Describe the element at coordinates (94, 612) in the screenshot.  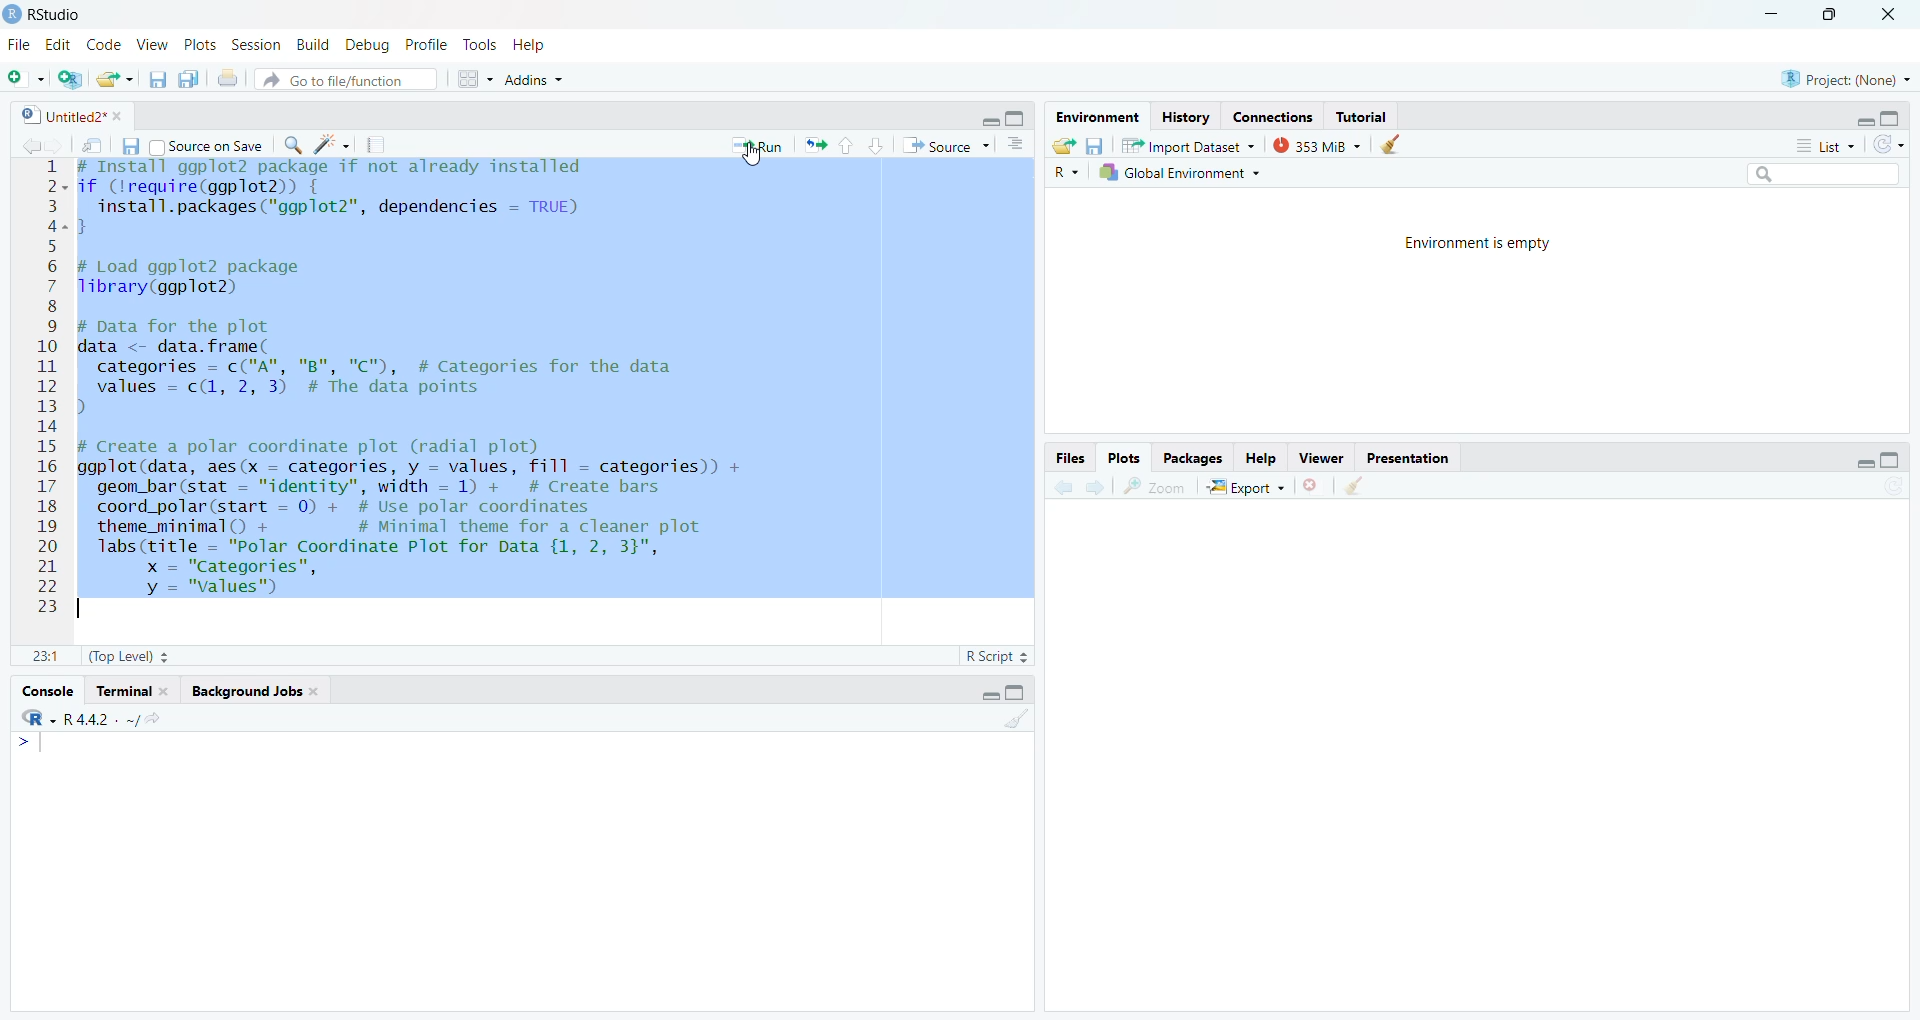
I see `Typing cursor` at that location.